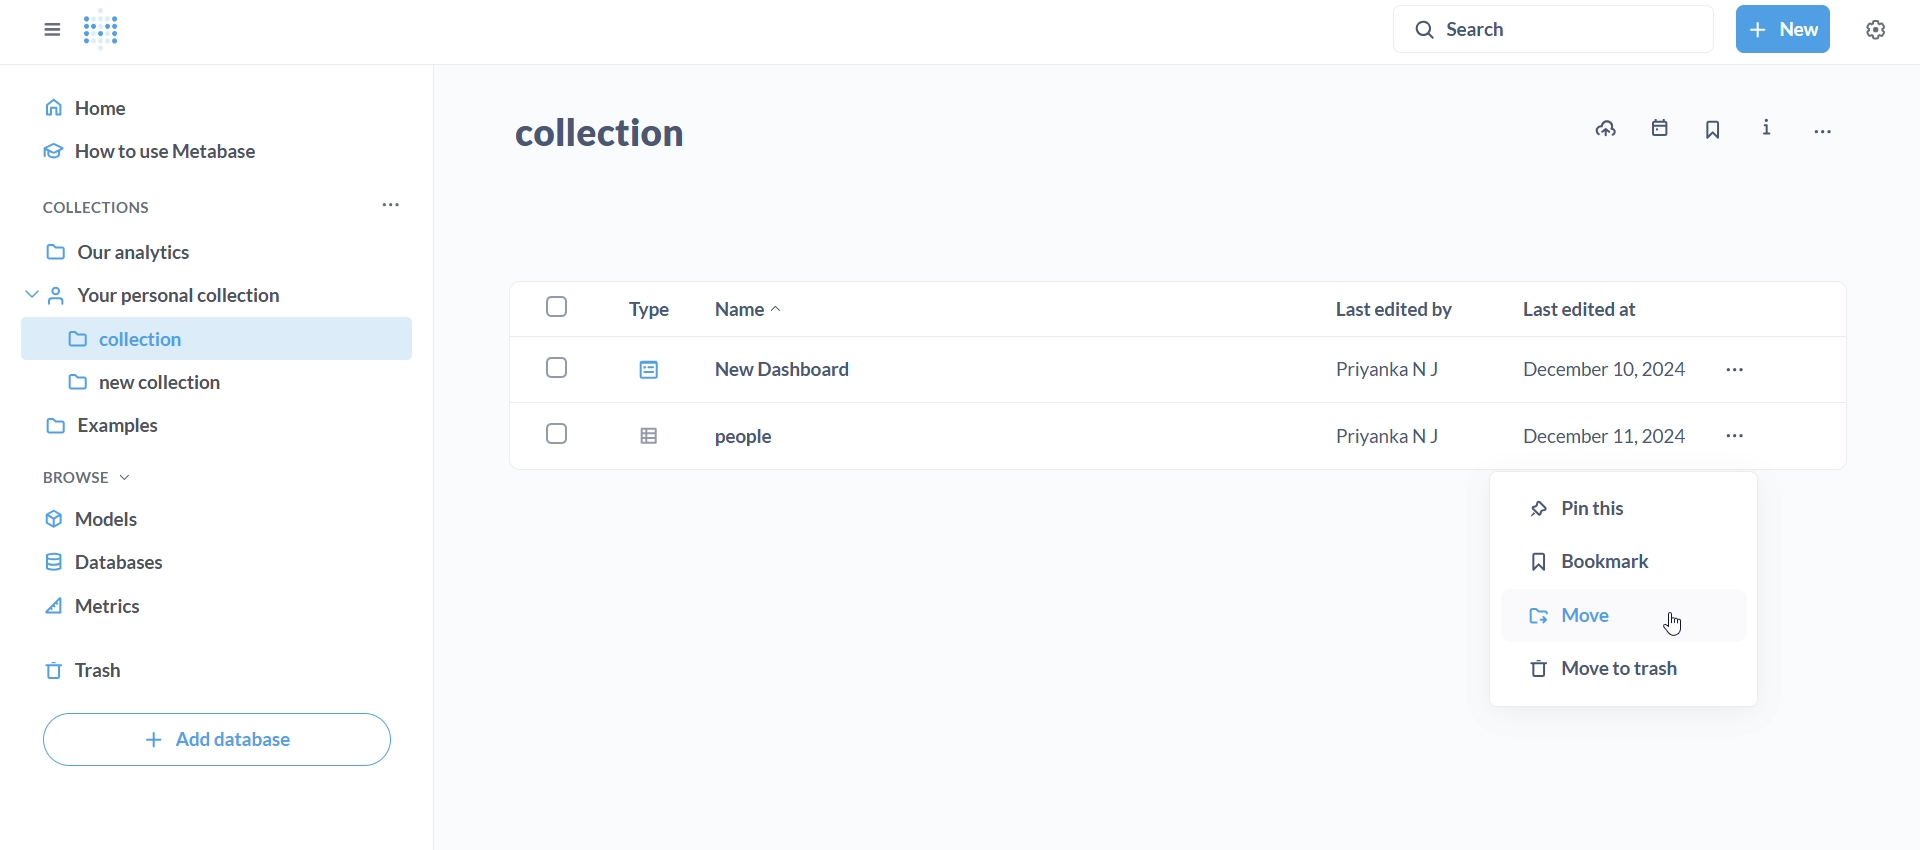 This screenshot has height=850, width=1920. What do you see at coordinates (222, 153) in the screenshot?
I see `how to use metabase ` at bounding box center [222, 153].